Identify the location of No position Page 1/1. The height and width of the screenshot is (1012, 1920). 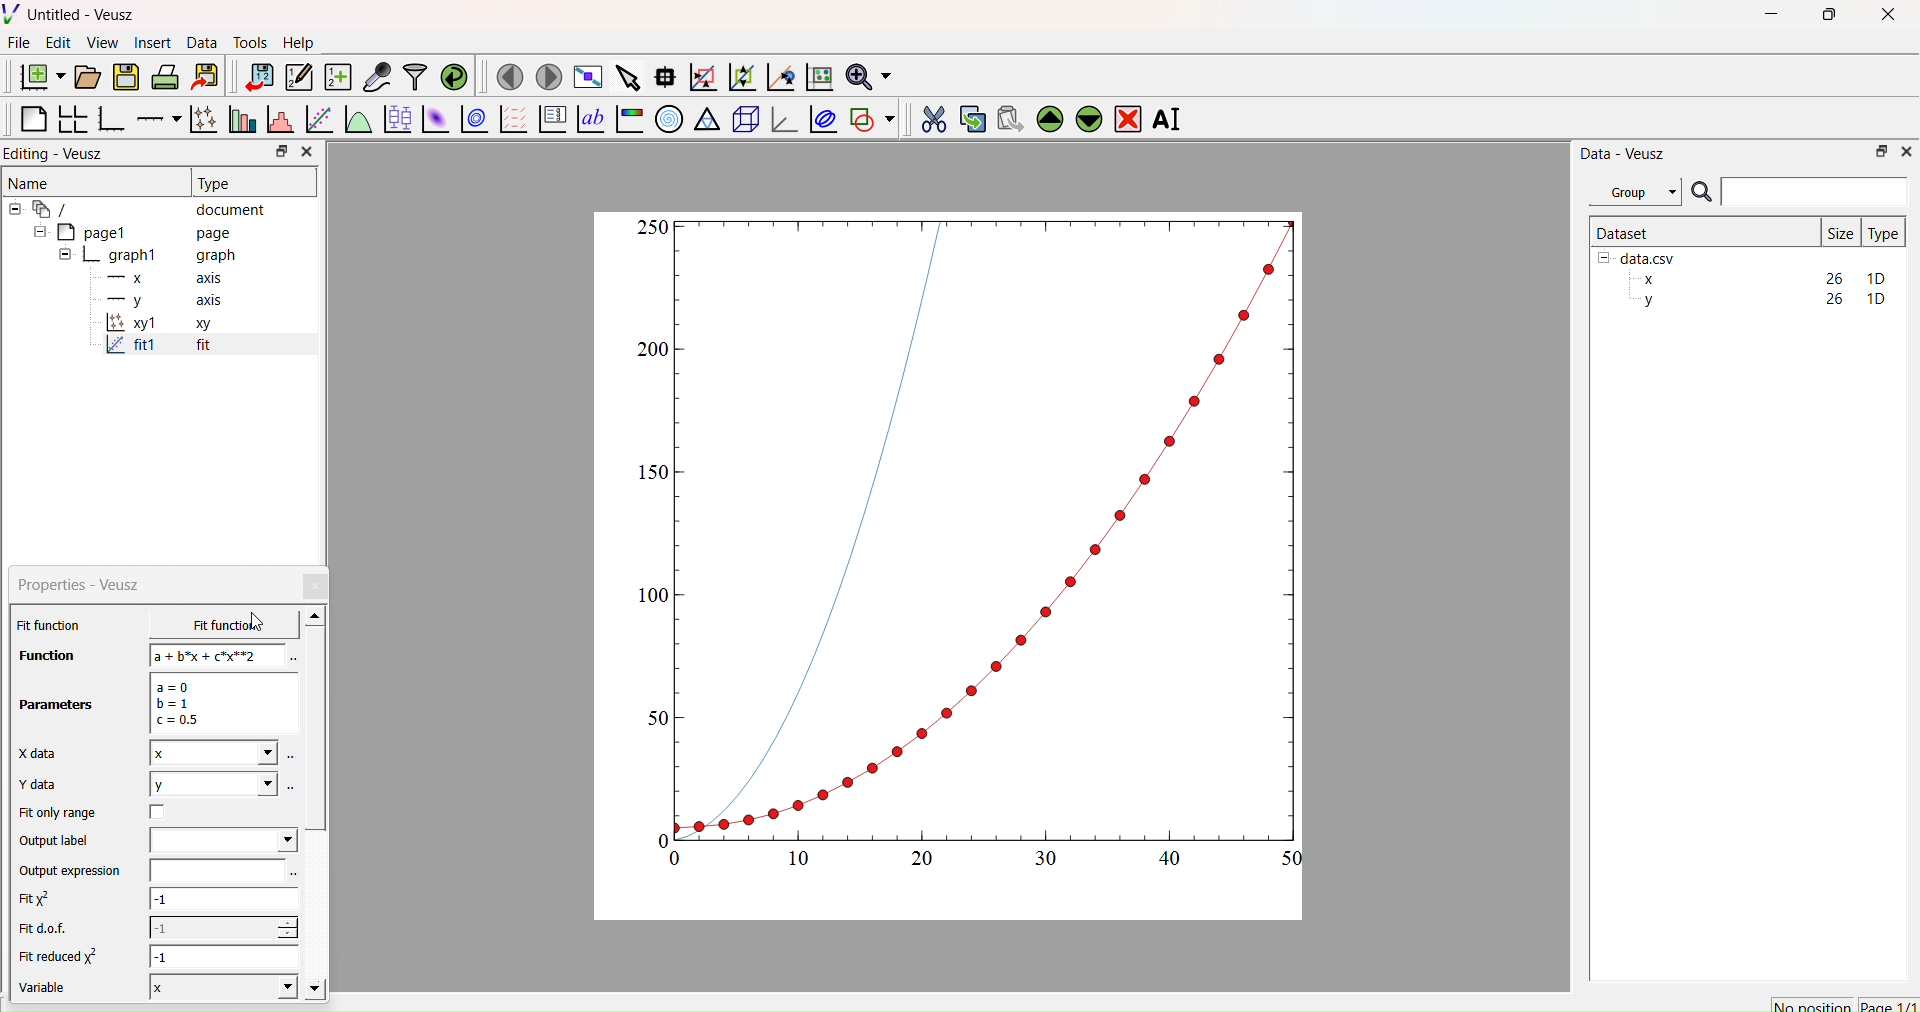
(1843, 1005).